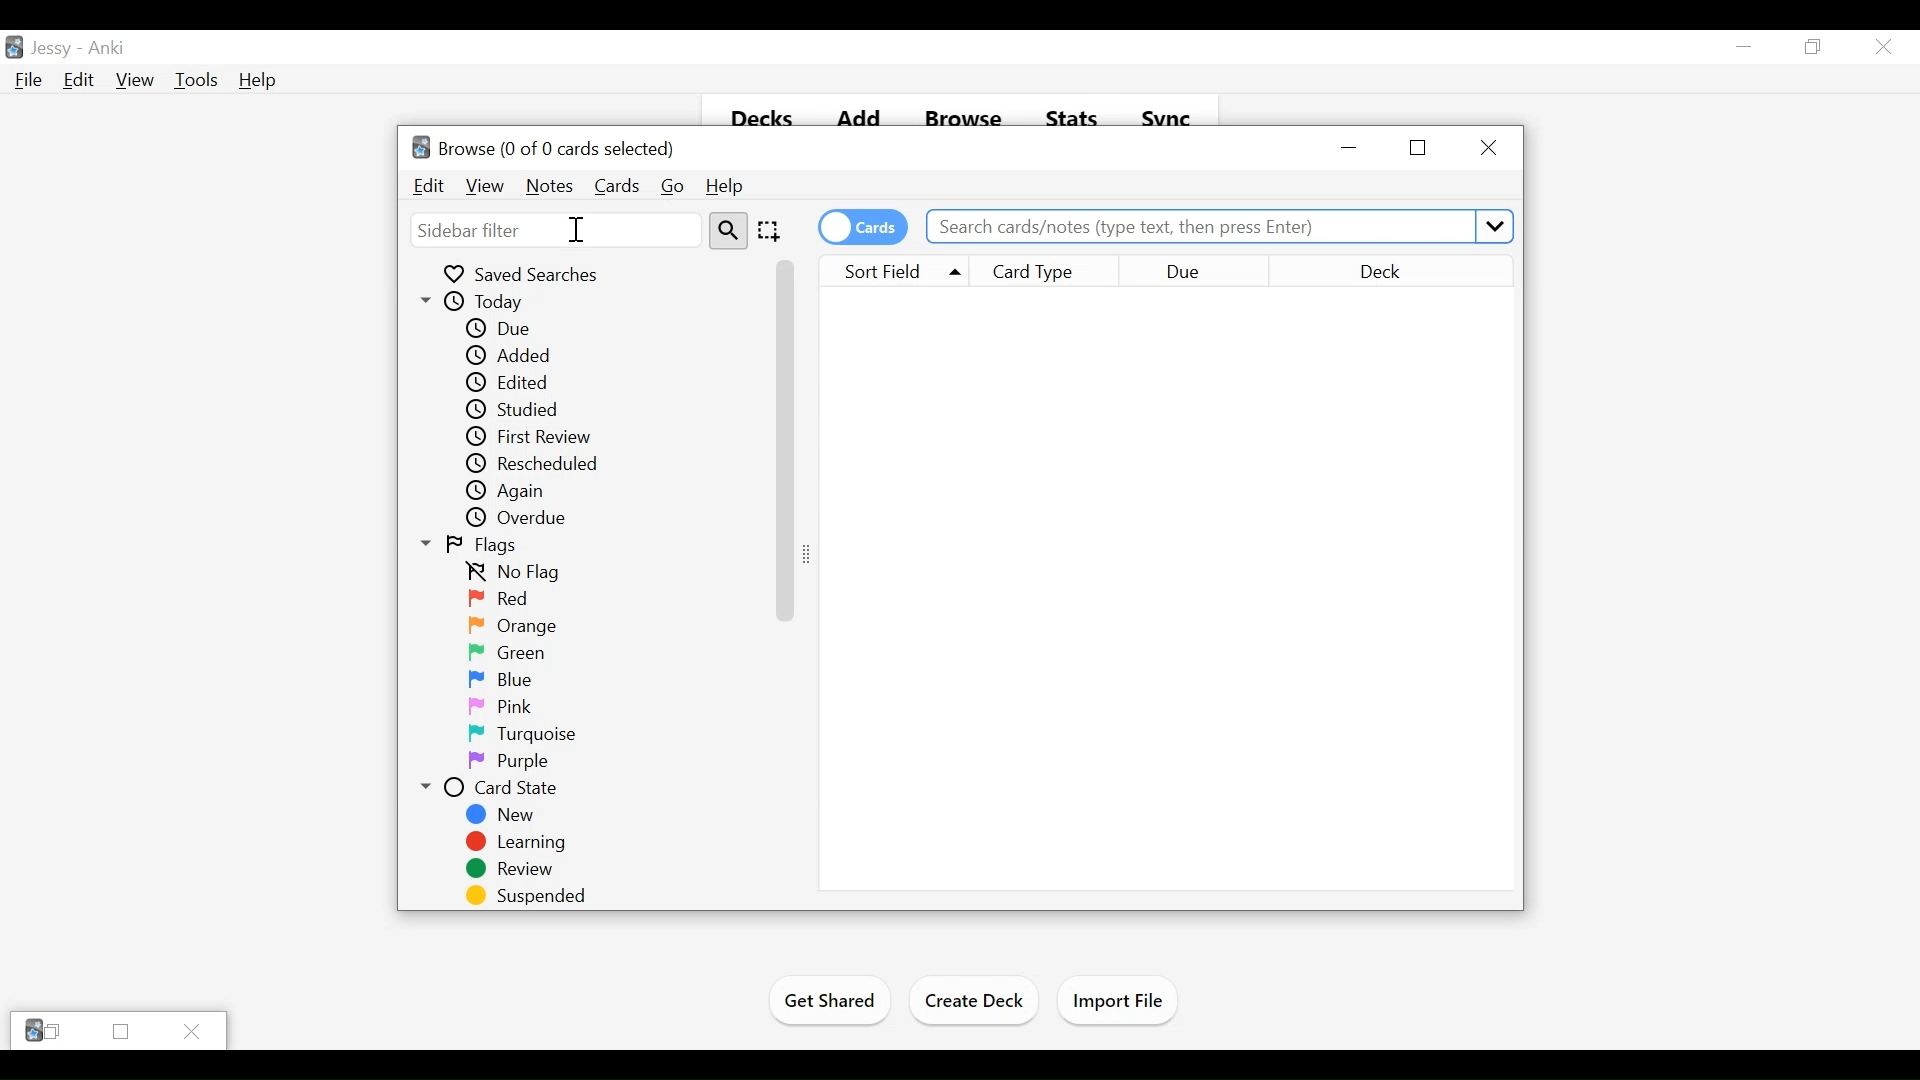 Image resolution: width=1920 pixels, height=1080 pixels. What do you see at coordinates (506, 761) in the screenshot?
I see `Purple` at bounding box center [506, 761].